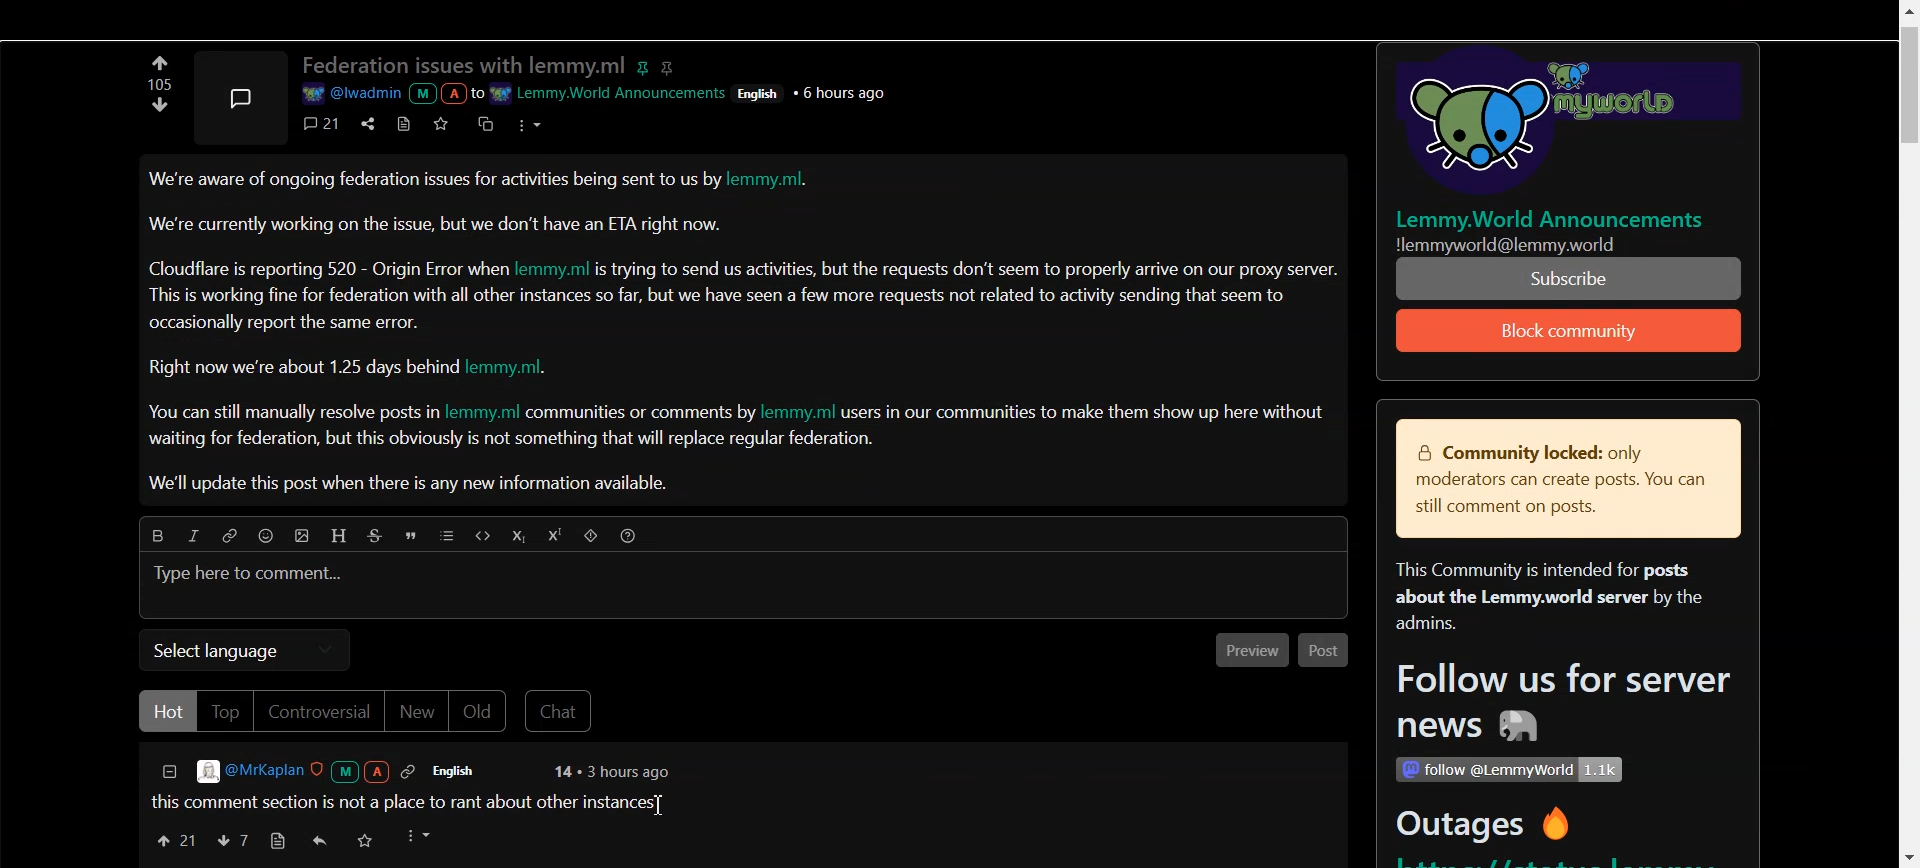 Image resolution: width=1920 pixels, height=868 pixels. What do you see at coordinates (161, 111) in the screenshot?
I see `Upvote` at bounding box center [161, 111].